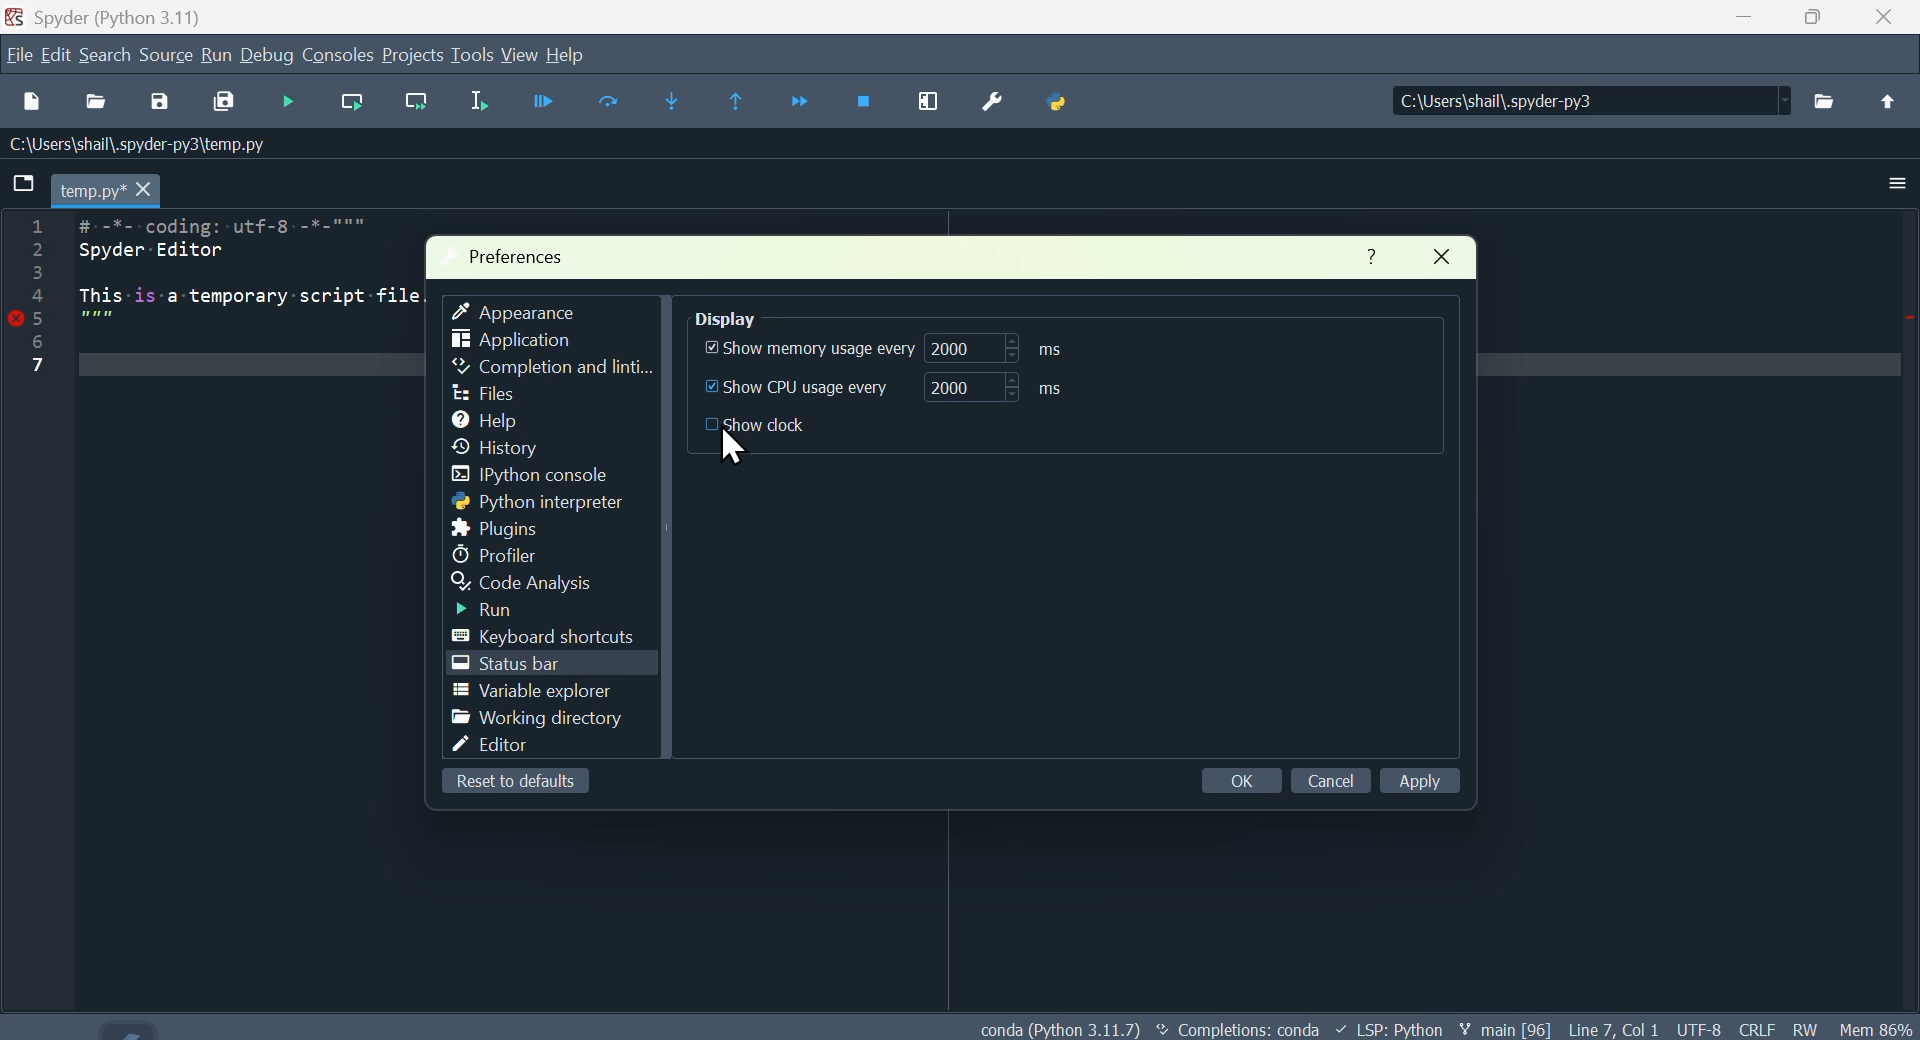 The image size is (1920, 1040). I want to click on help, so click(491, 419).